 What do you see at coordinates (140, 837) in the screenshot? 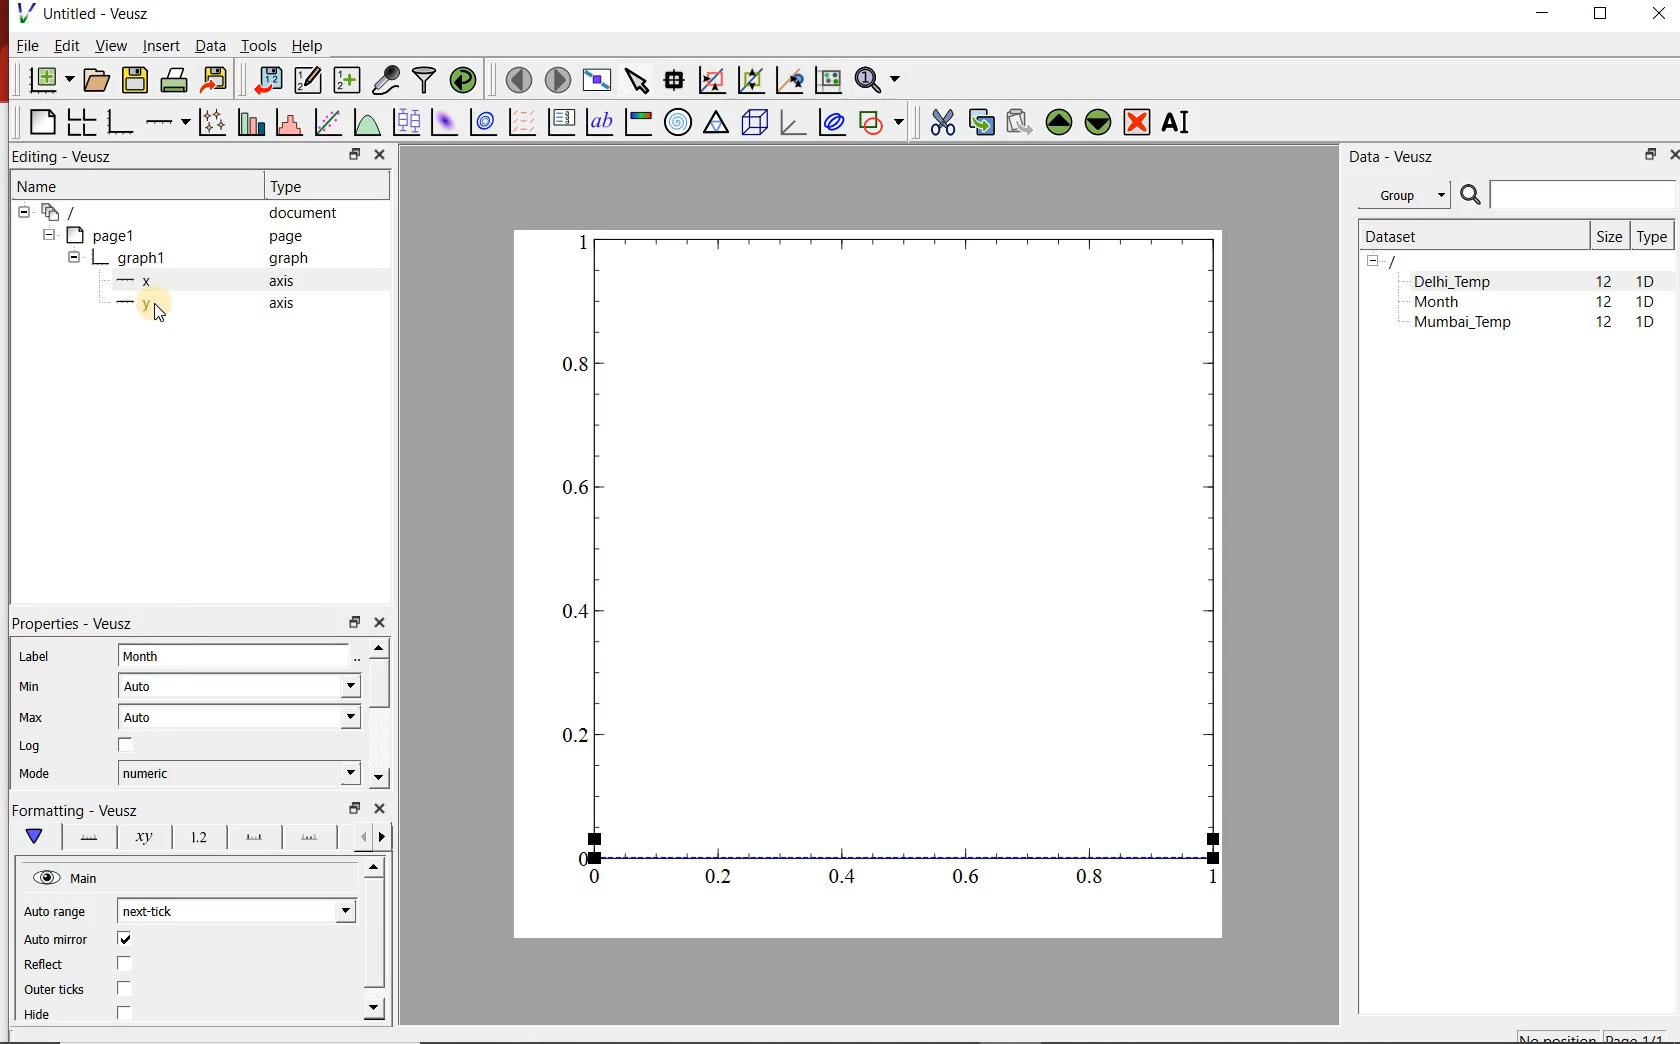
I see `Axis label` at bounding box center [140, 837].